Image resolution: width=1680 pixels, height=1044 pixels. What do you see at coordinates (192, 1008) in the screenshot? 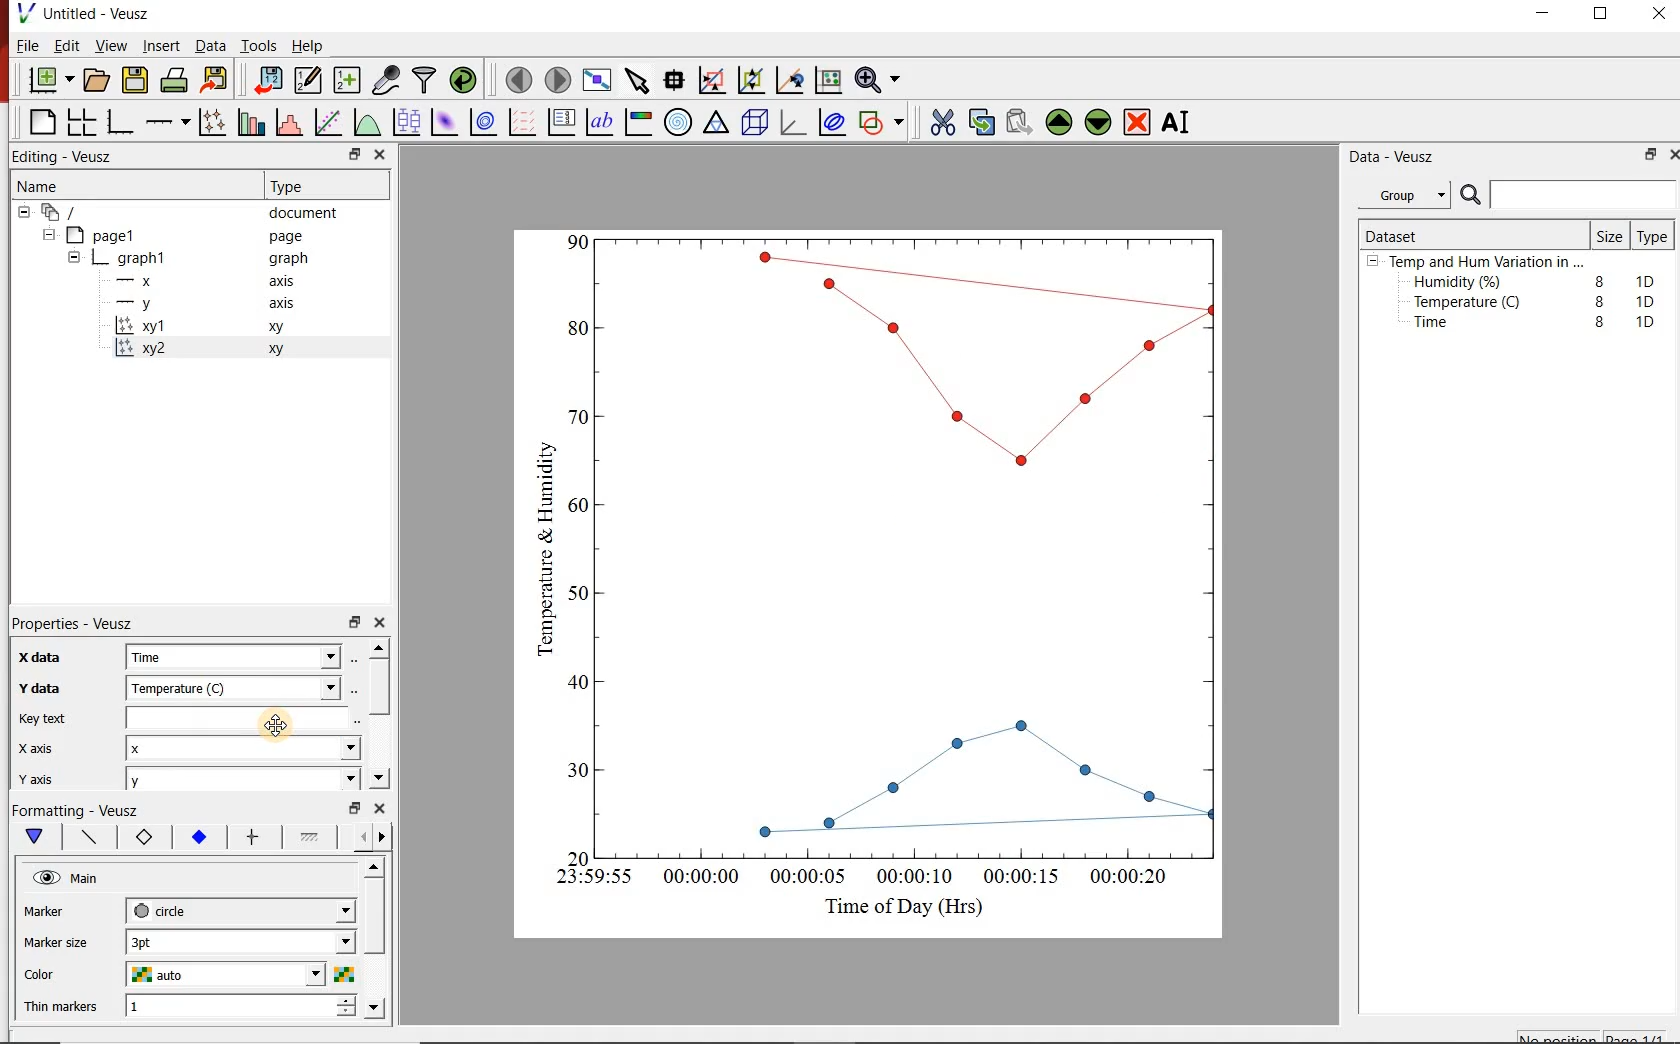
I see `1` at bounding box center [192, 1008].